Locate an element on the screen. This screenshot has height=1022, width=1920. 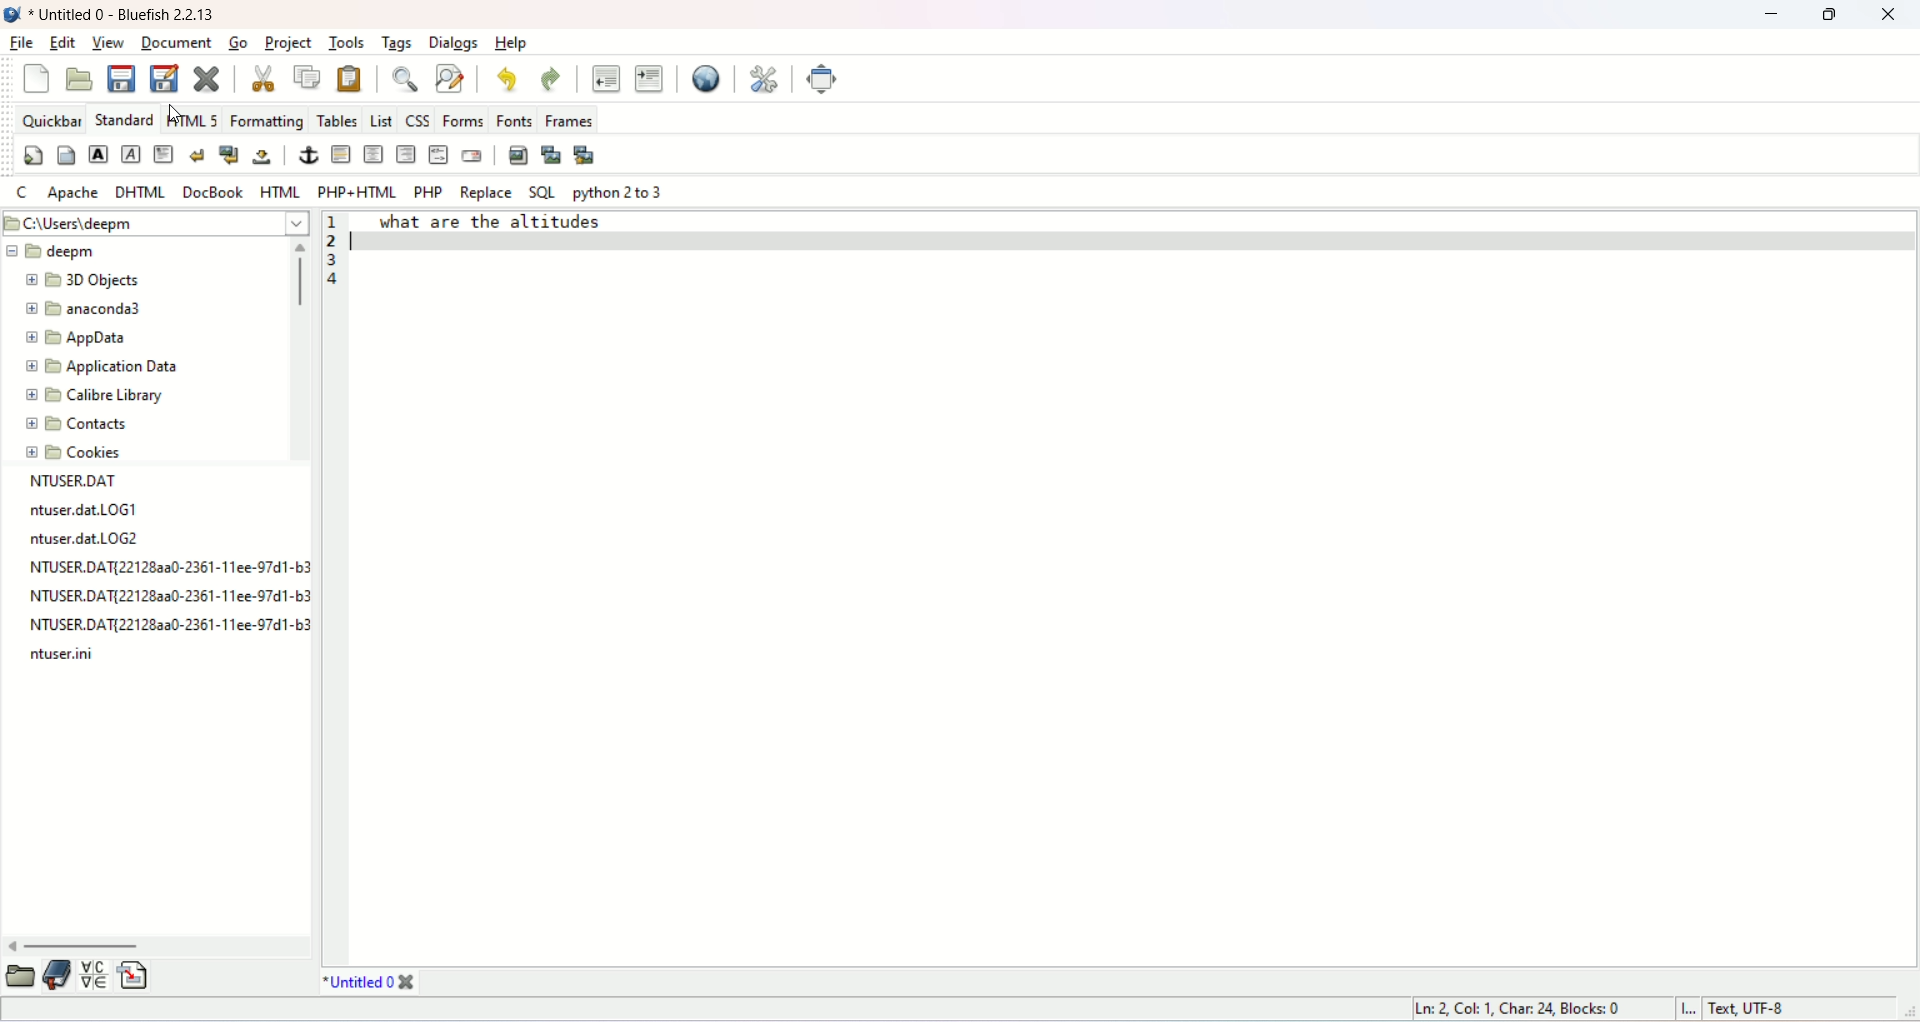
line number is located at coordinates (336, 240).